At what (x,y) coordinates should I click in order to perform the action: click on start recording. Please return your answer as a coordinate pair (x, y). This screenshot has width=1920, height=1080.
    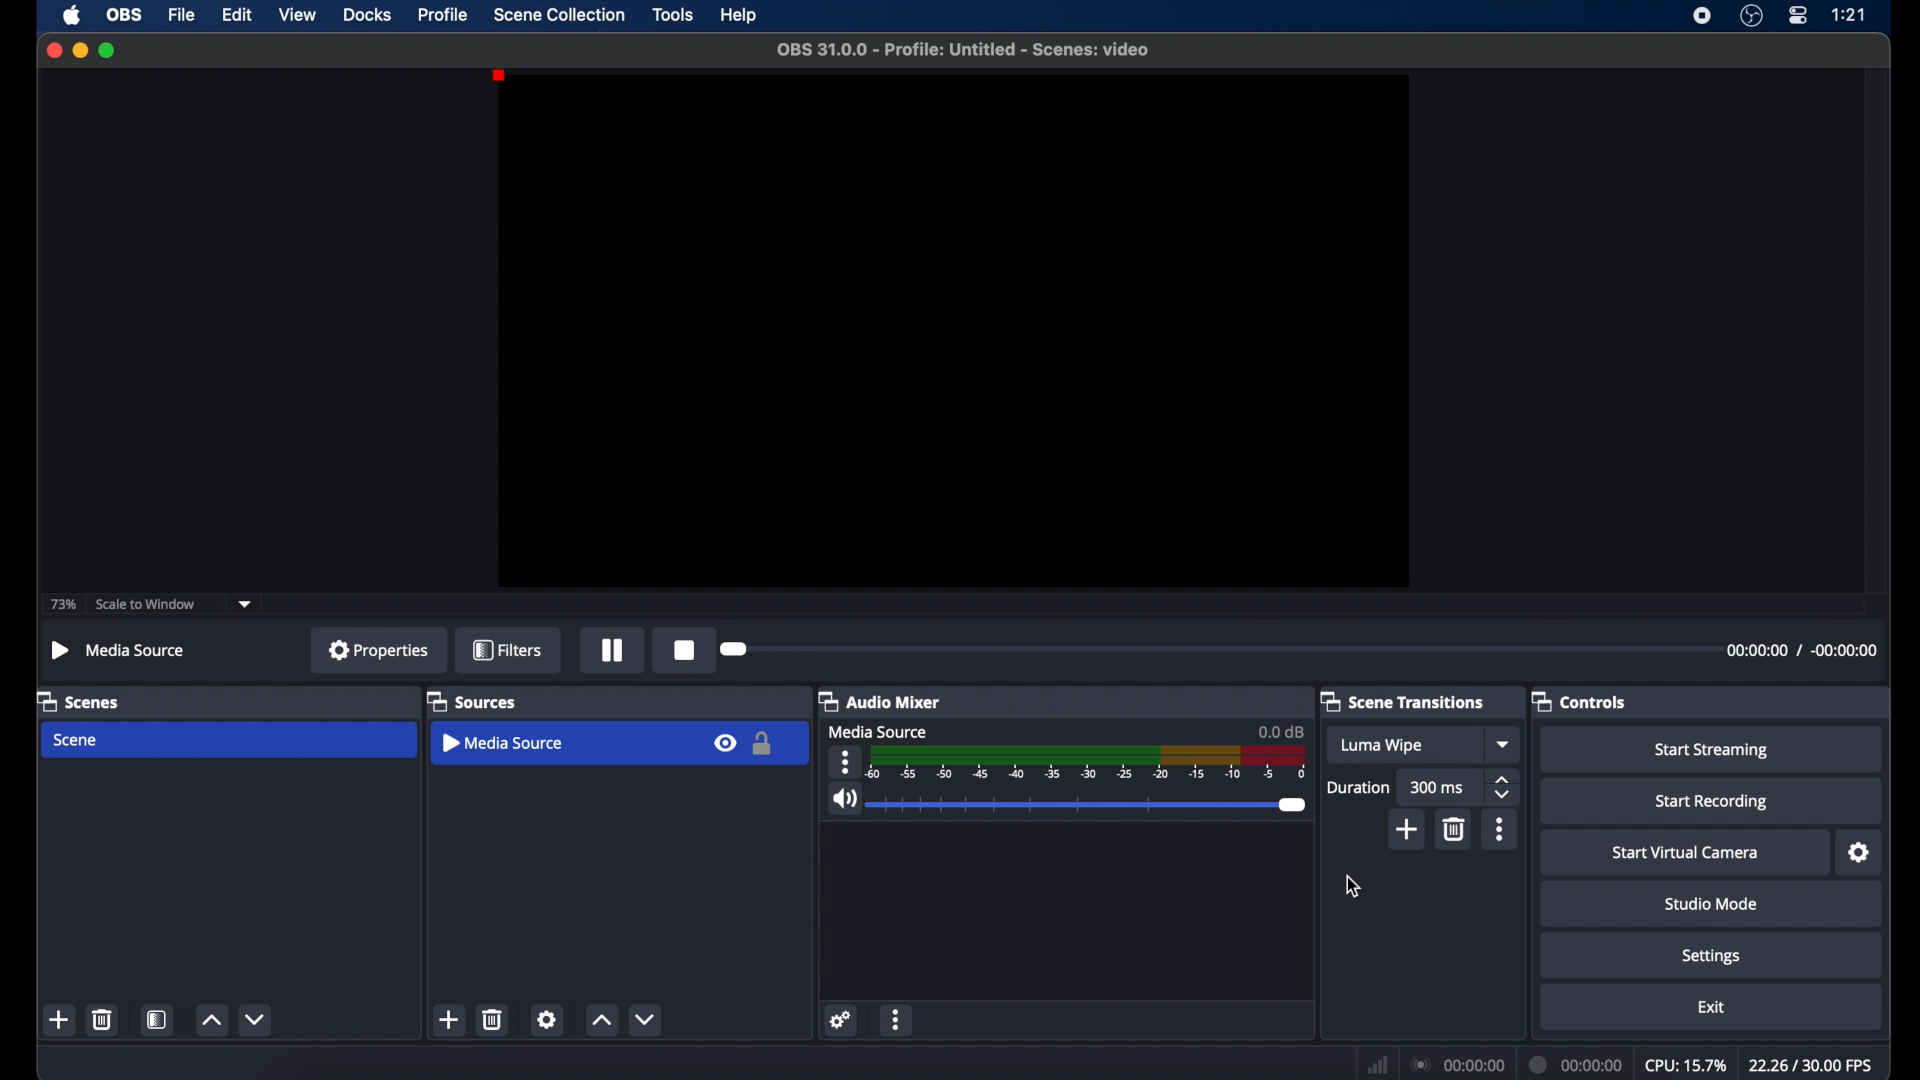
    Looking at the image, I should click on (1714, 800).